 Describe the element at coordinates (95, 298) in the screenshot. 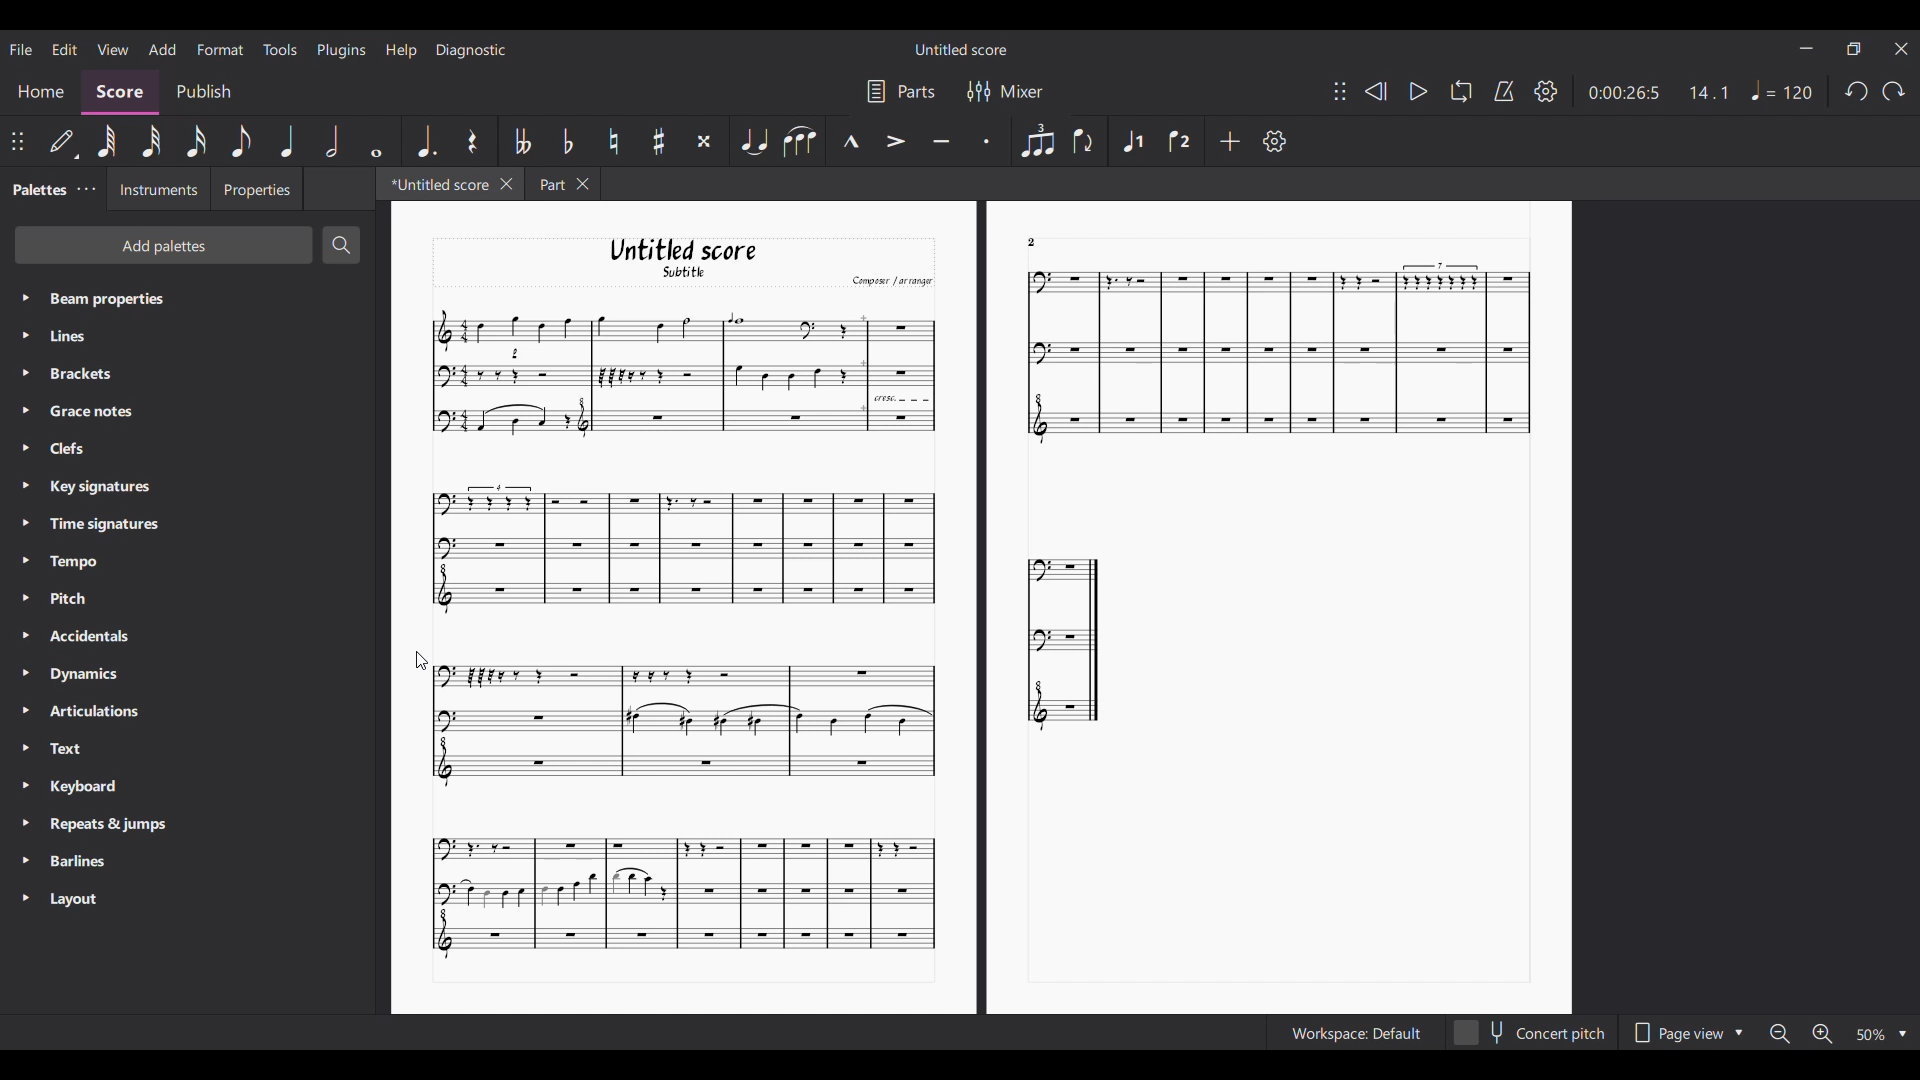

I see `> Beam properties` at that location.